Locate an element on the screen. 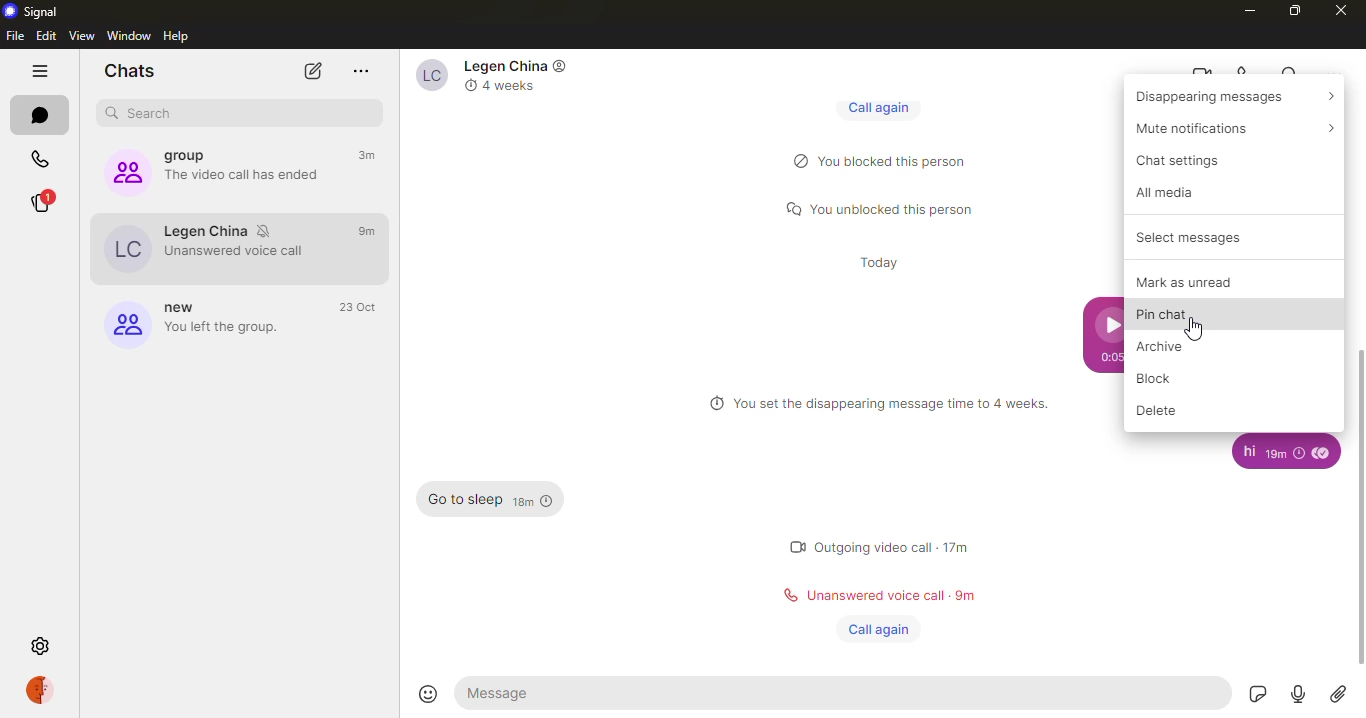 The image size is (1366, 718). emoji is located at coordinates (423, 693).